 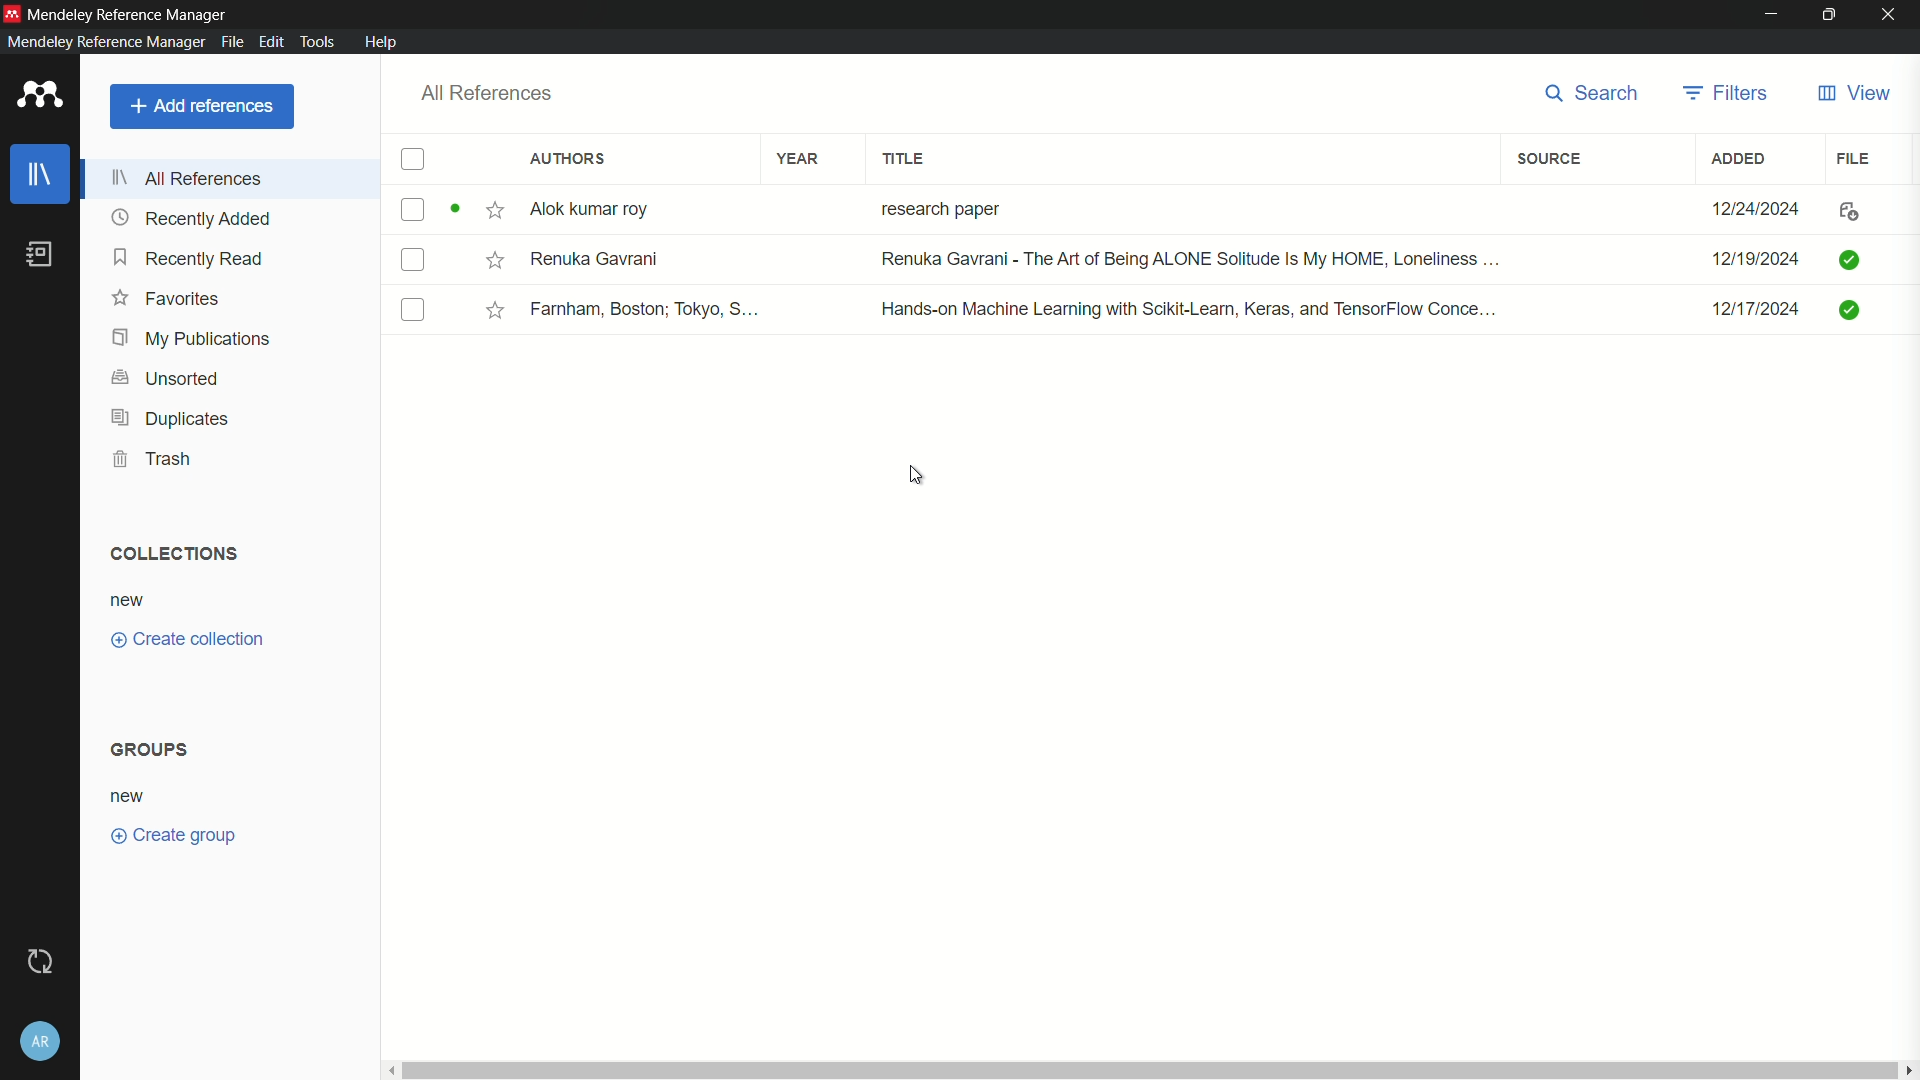 What do you see at coordinates (322, 42) in the screenshot?
I see `tools menu` at bounding box center [322, 42].